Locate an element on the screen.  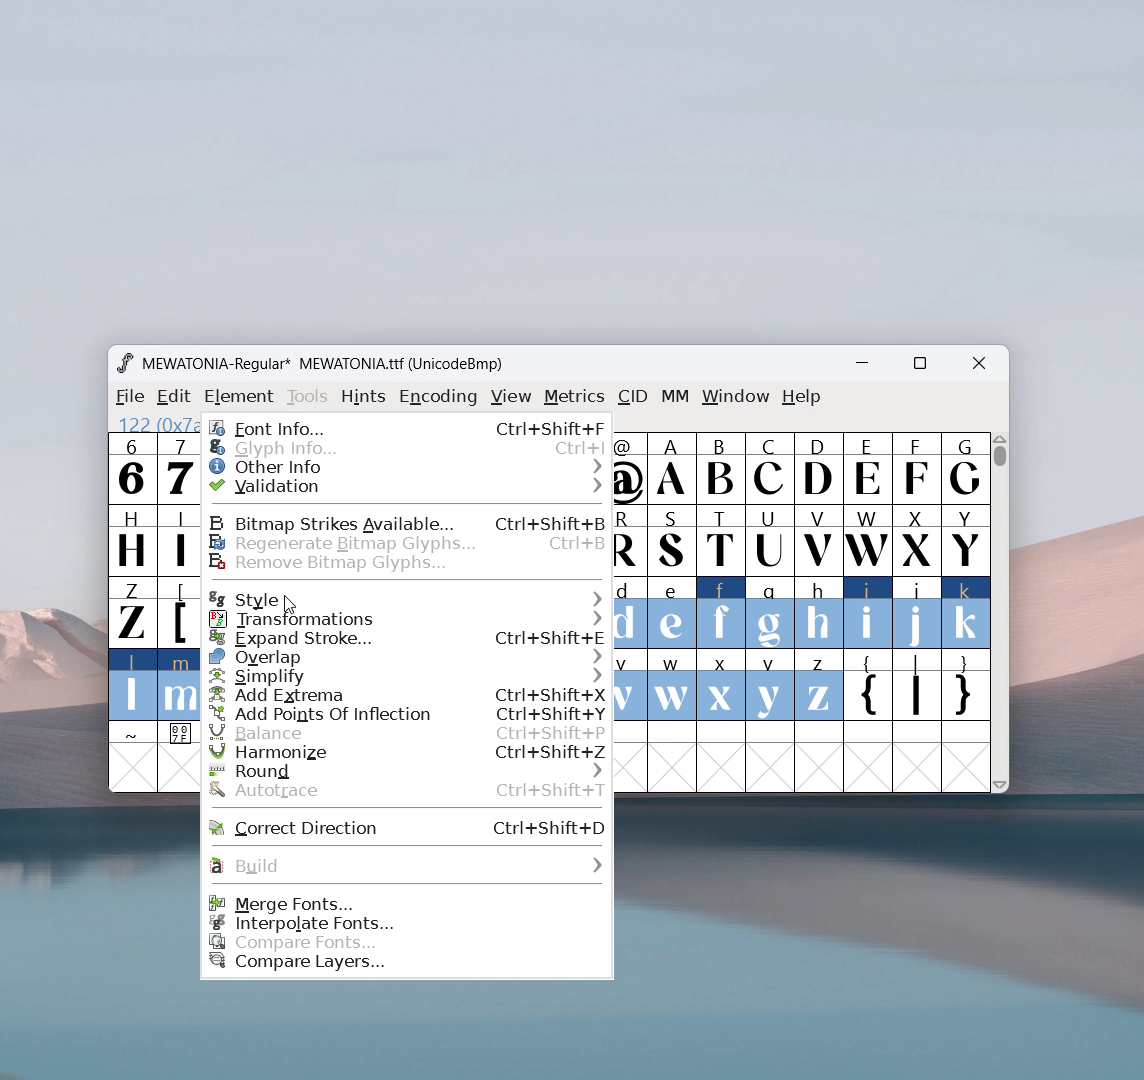
logo is located at coordinates (124, 363).